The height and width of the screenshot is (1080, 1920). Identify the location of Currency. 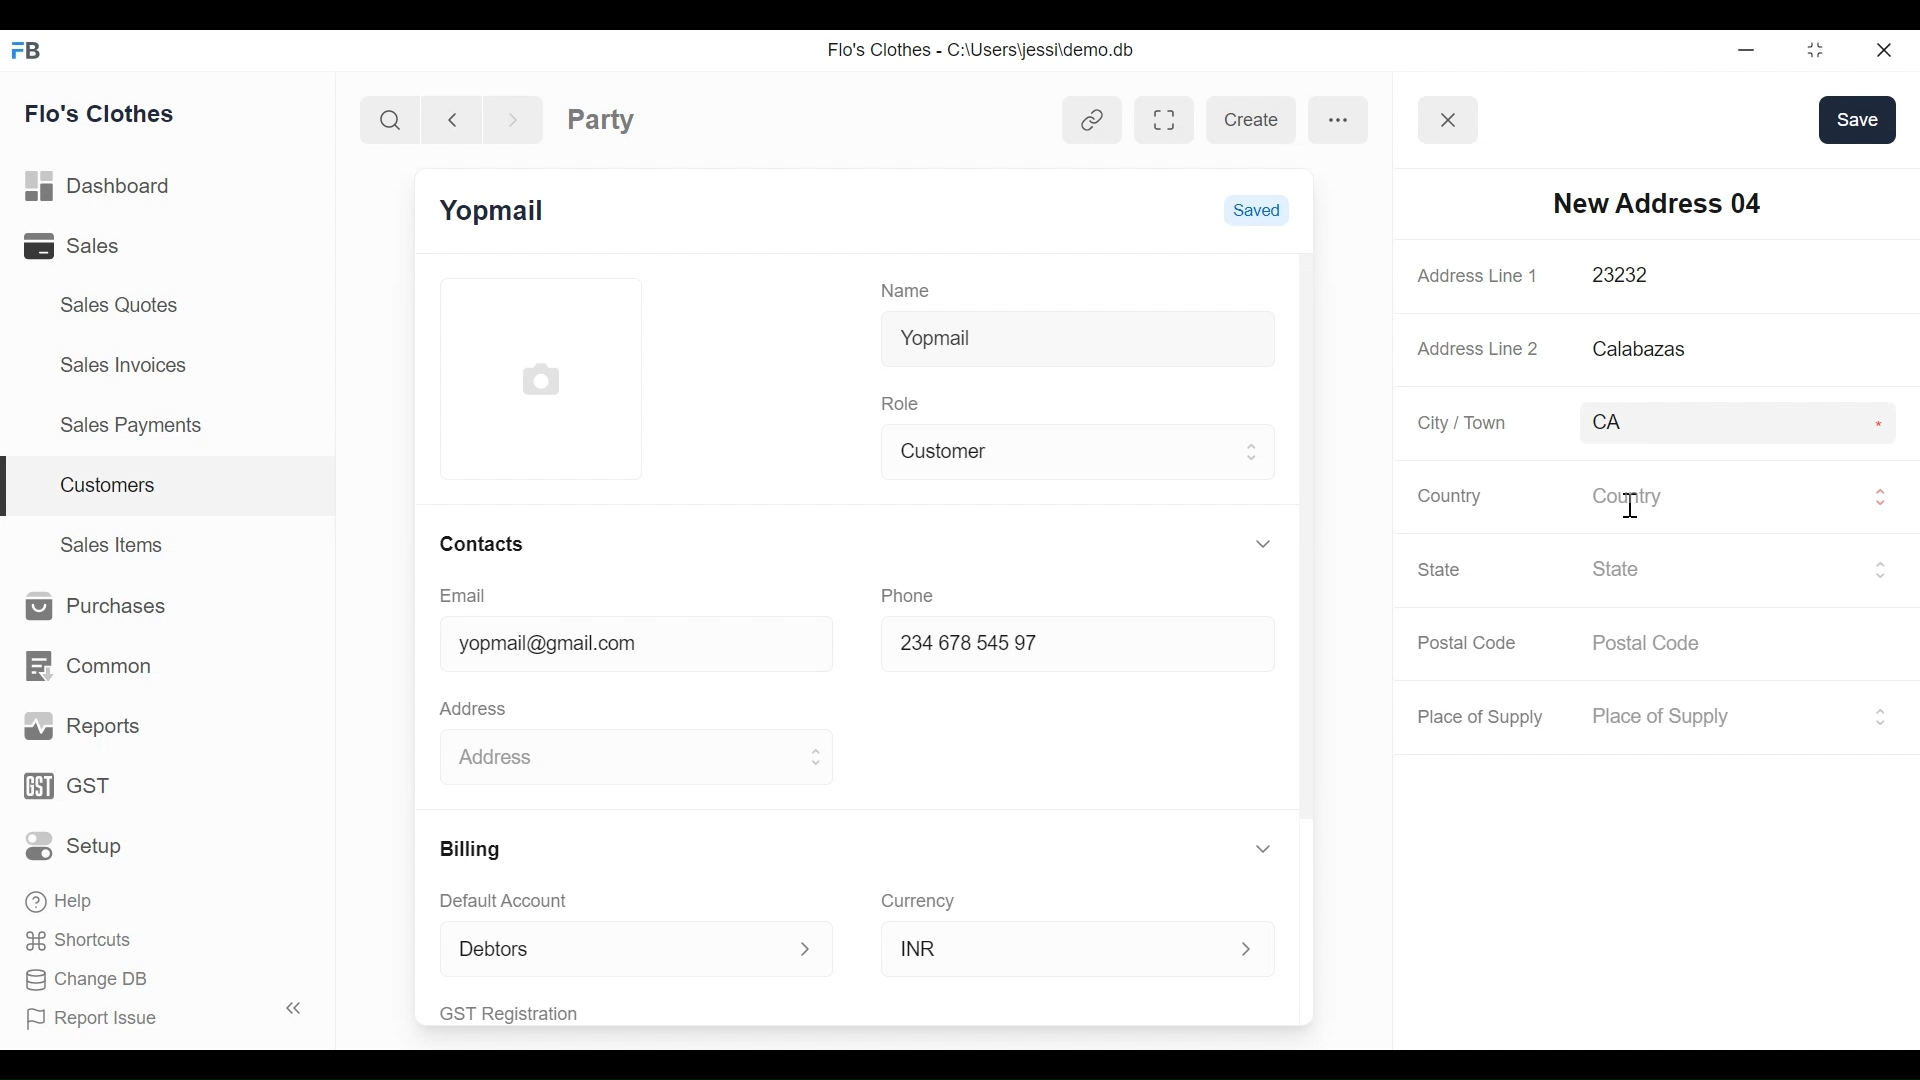
(919, 900).